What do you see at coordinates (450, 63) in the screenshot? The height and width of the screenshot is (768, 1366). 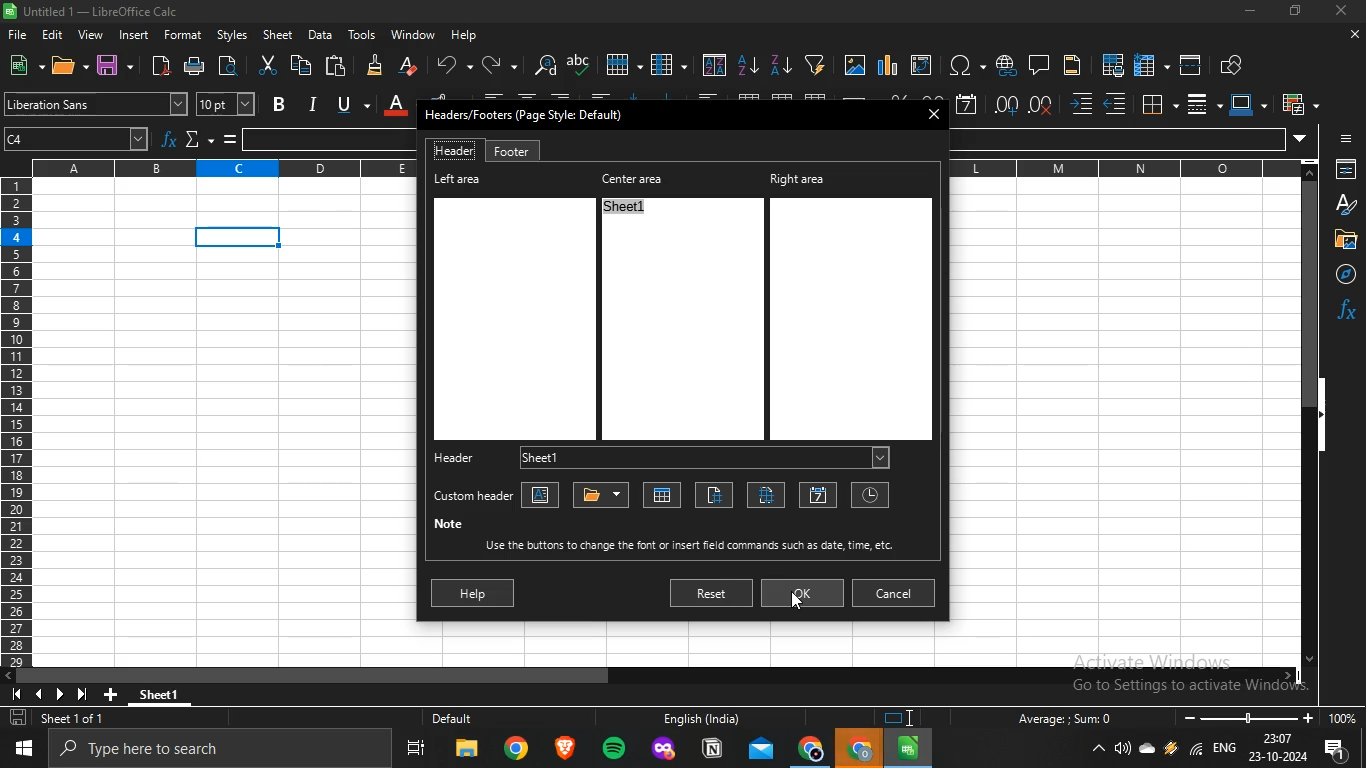 I see `undo` at bounding box center [450, 63].